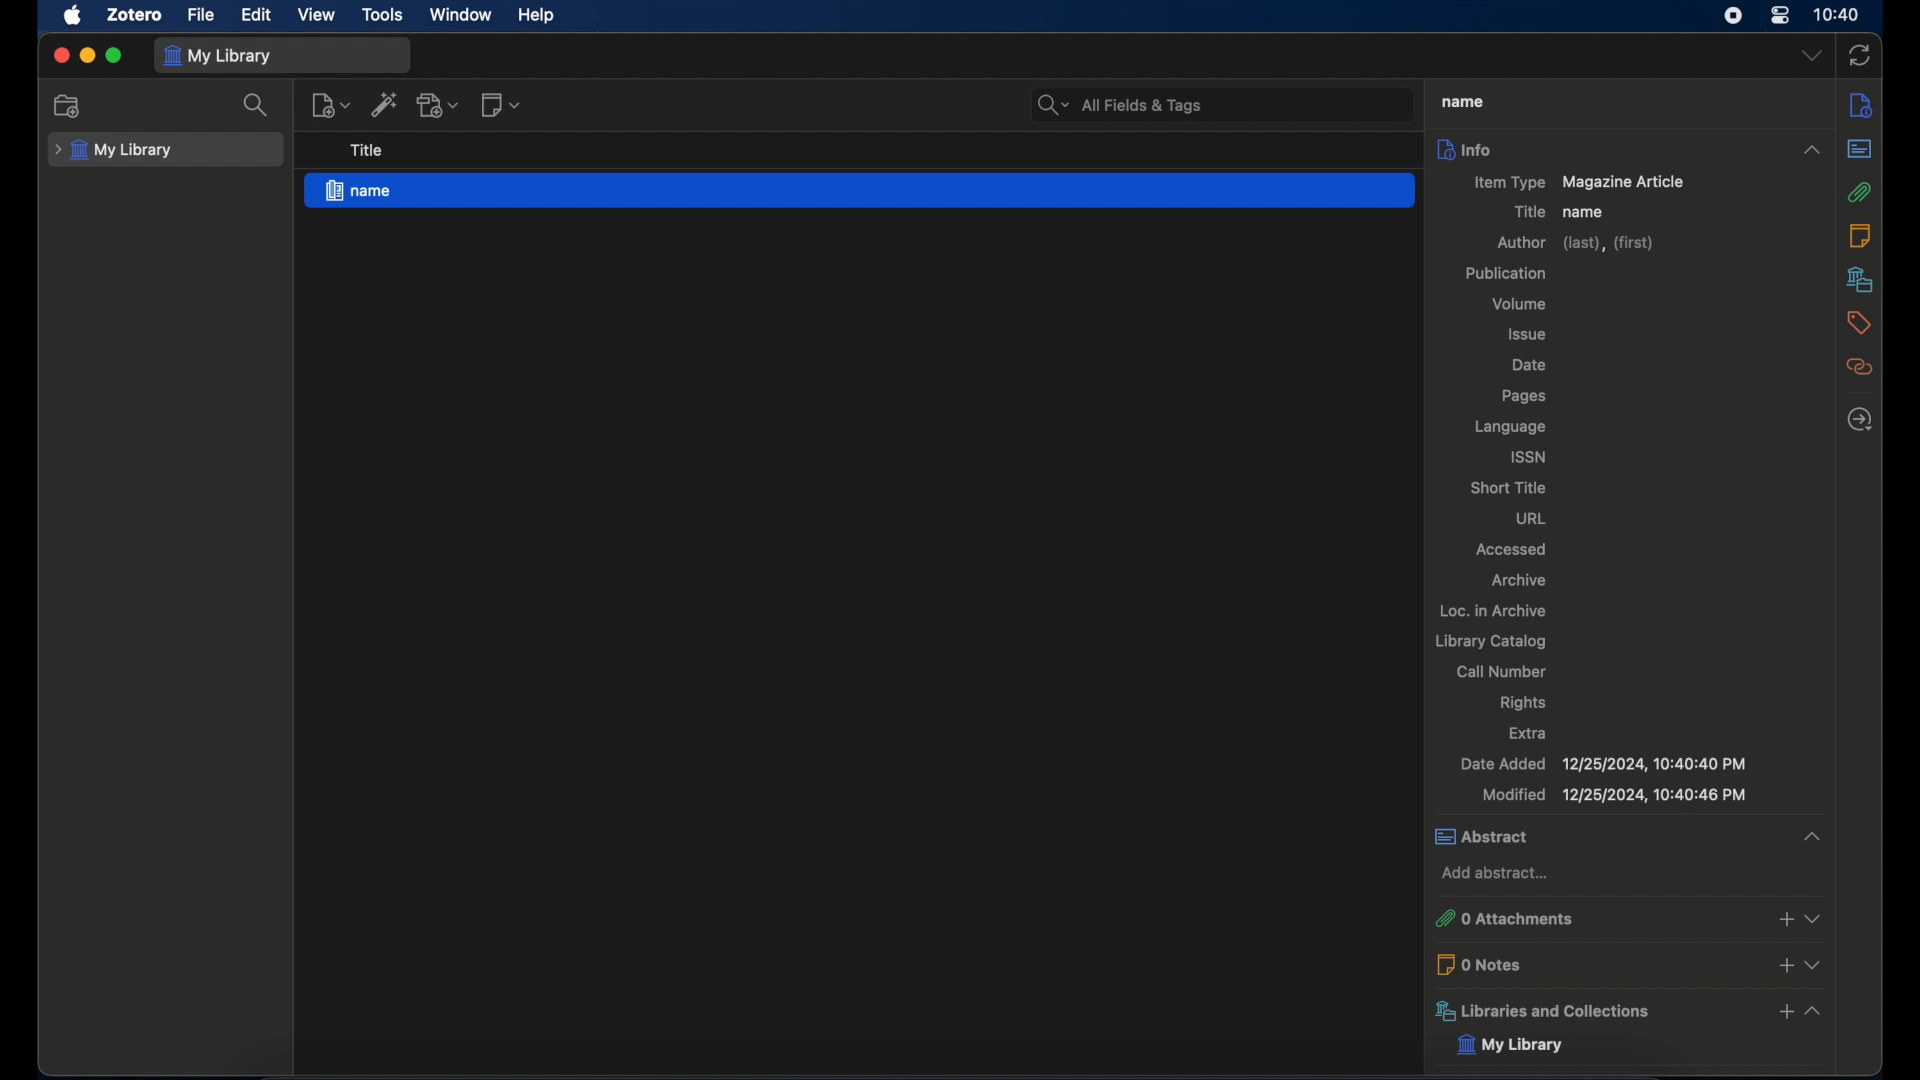 The width and height of the screenshot is (1920, 1080). I want to click on add abstract, so click(1495, 873).